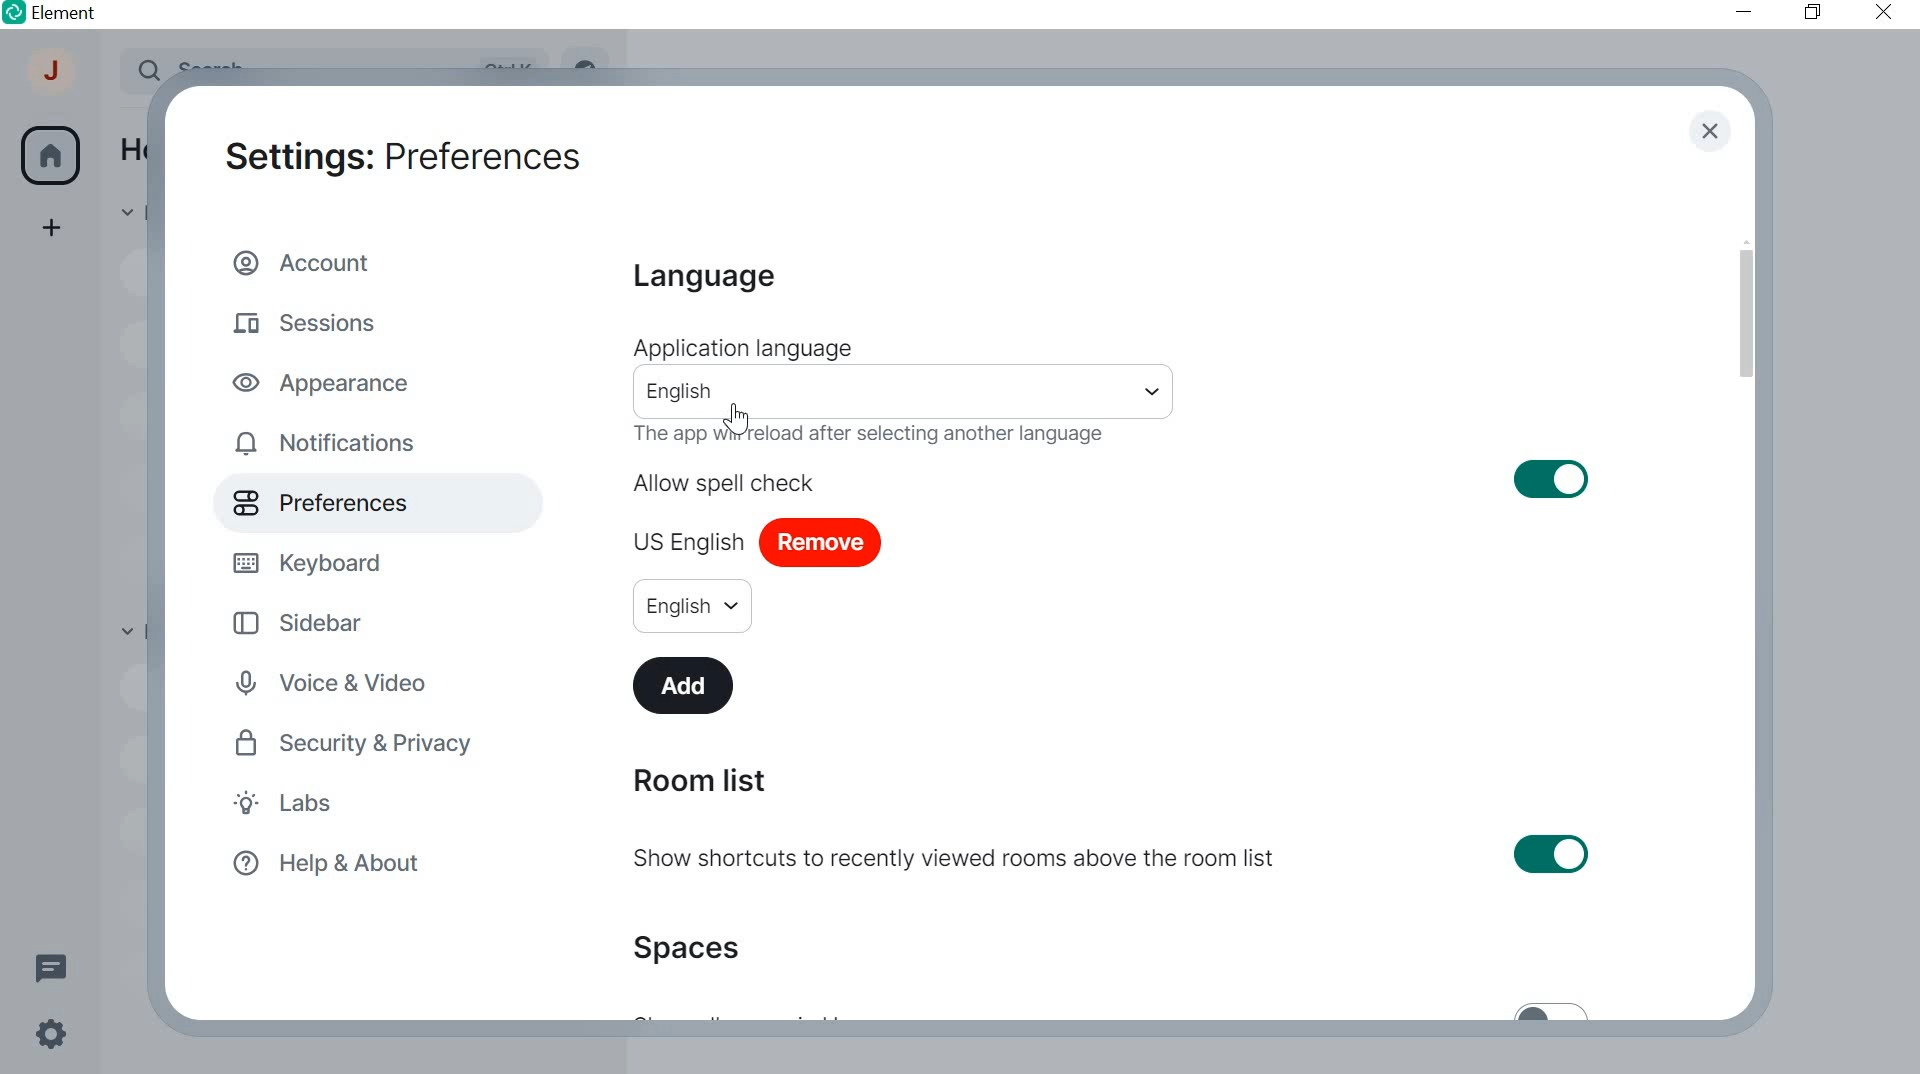 This screenshot has width=1920, height=1074. What do you see at coordinates (906, 392) in the screenshot?
I see `Search bar` at bounding box center [906, 392].